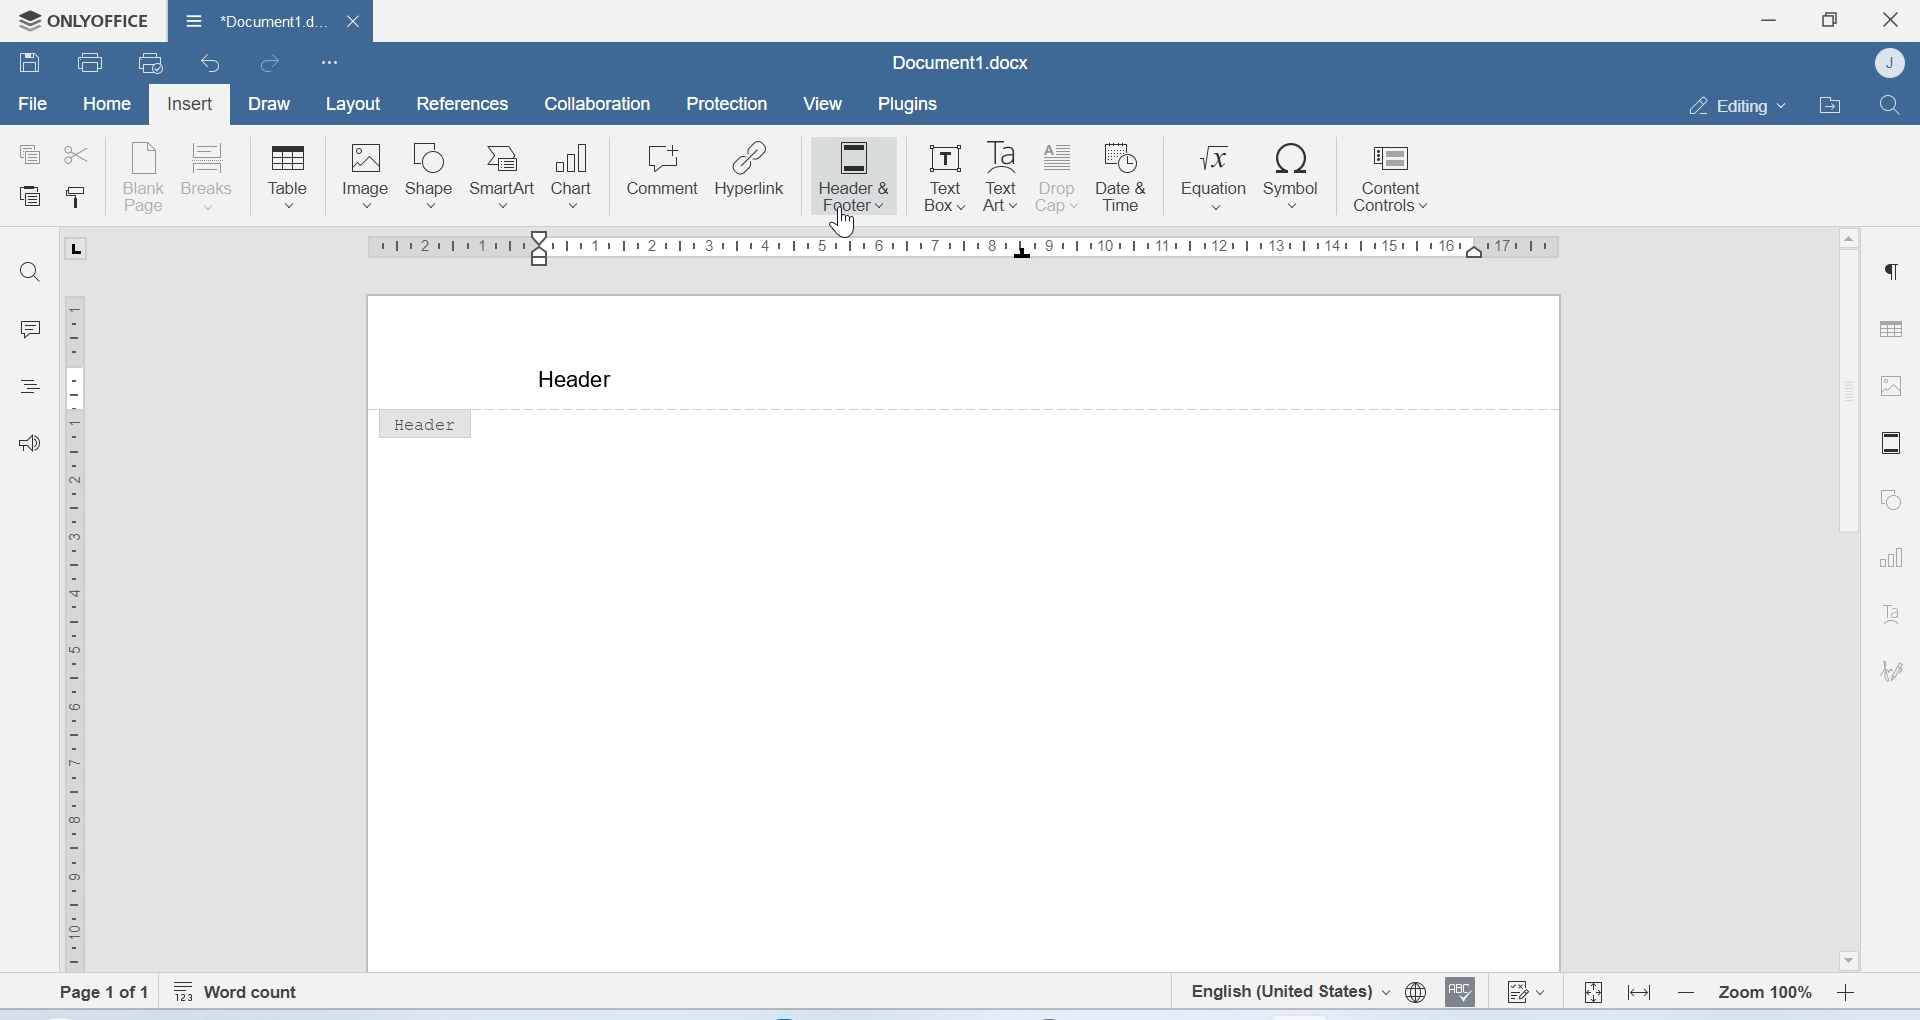  What do you see at coordinates (1020, 407) in the screenshot?
I see `header line` at bounding box center [1020, 407].